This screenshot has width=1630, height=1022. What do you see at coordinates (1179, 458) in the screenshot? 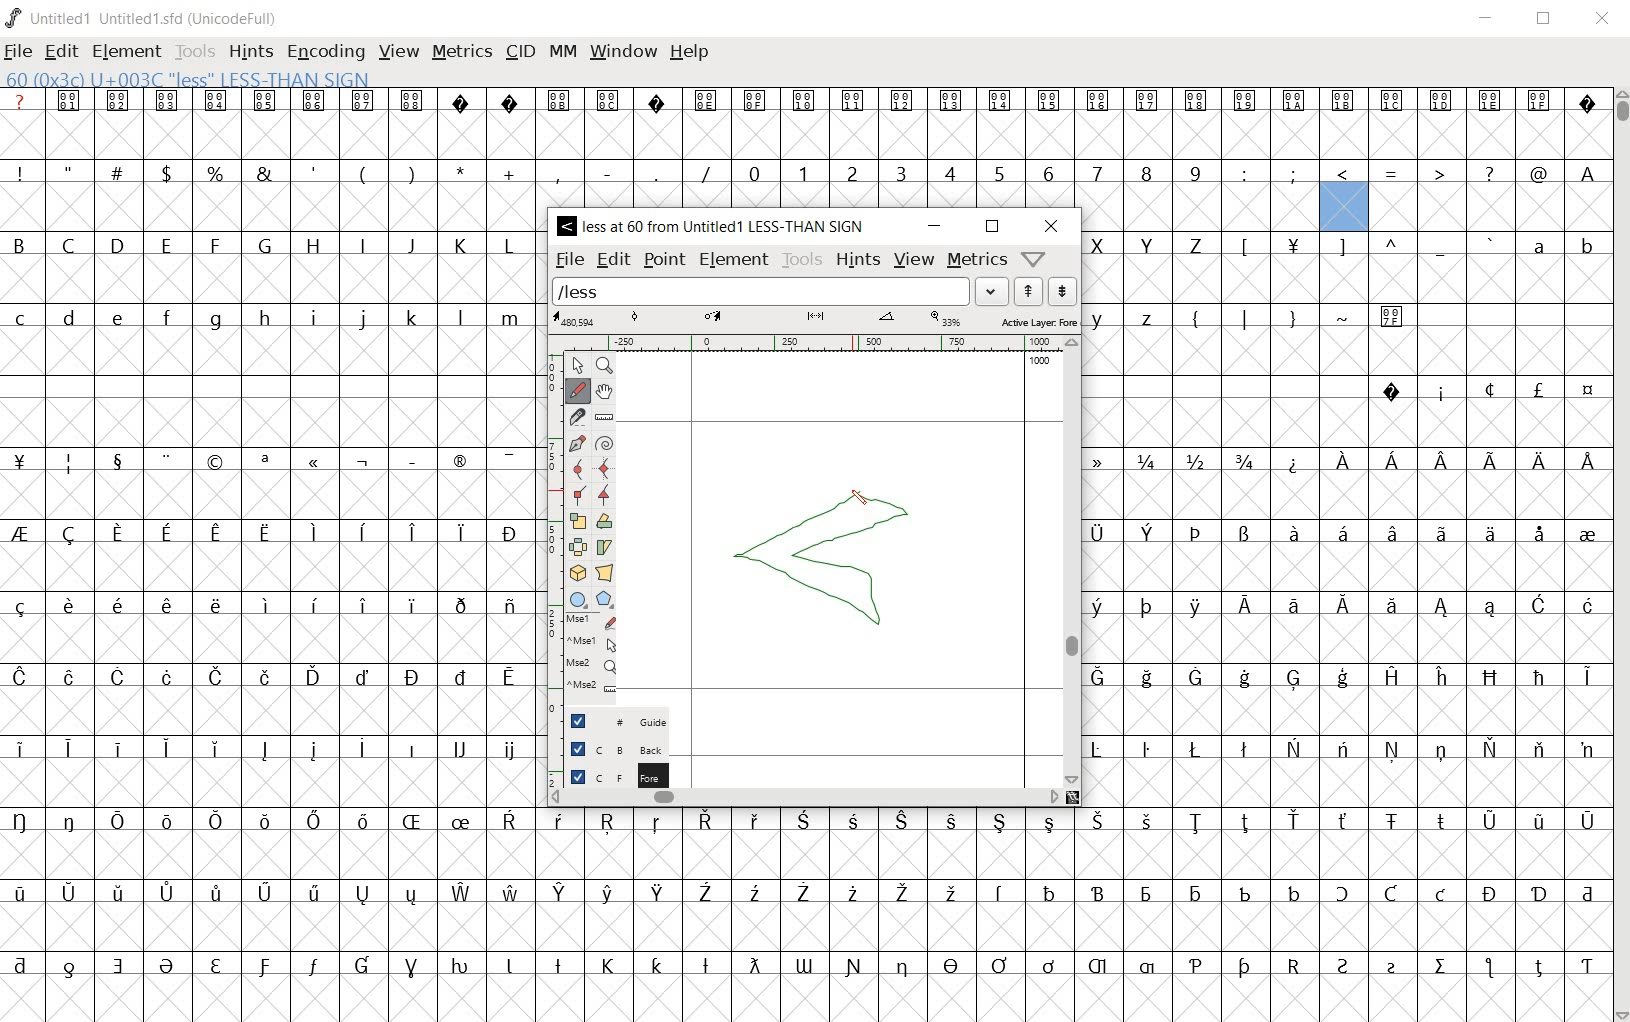
I see `fractions ` at bounding box center [1179, 458].